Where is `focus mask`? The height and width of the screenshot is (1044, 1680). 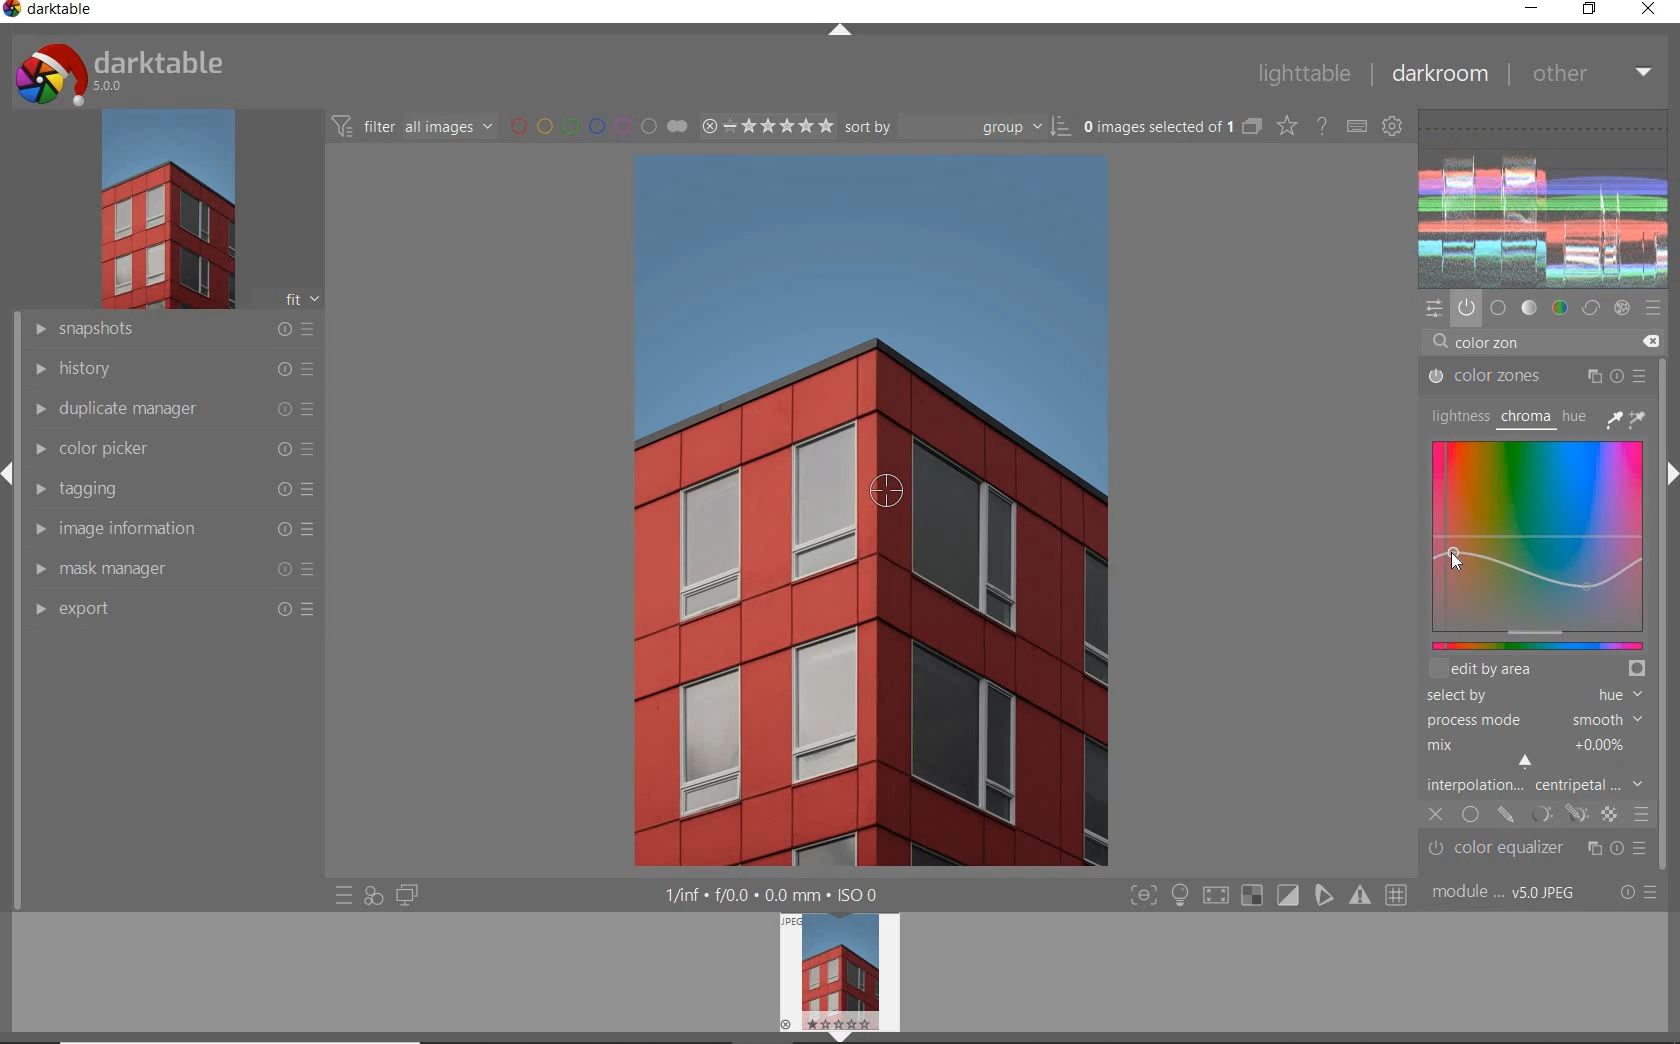 focus mask is located at coordinates (1357, 896).